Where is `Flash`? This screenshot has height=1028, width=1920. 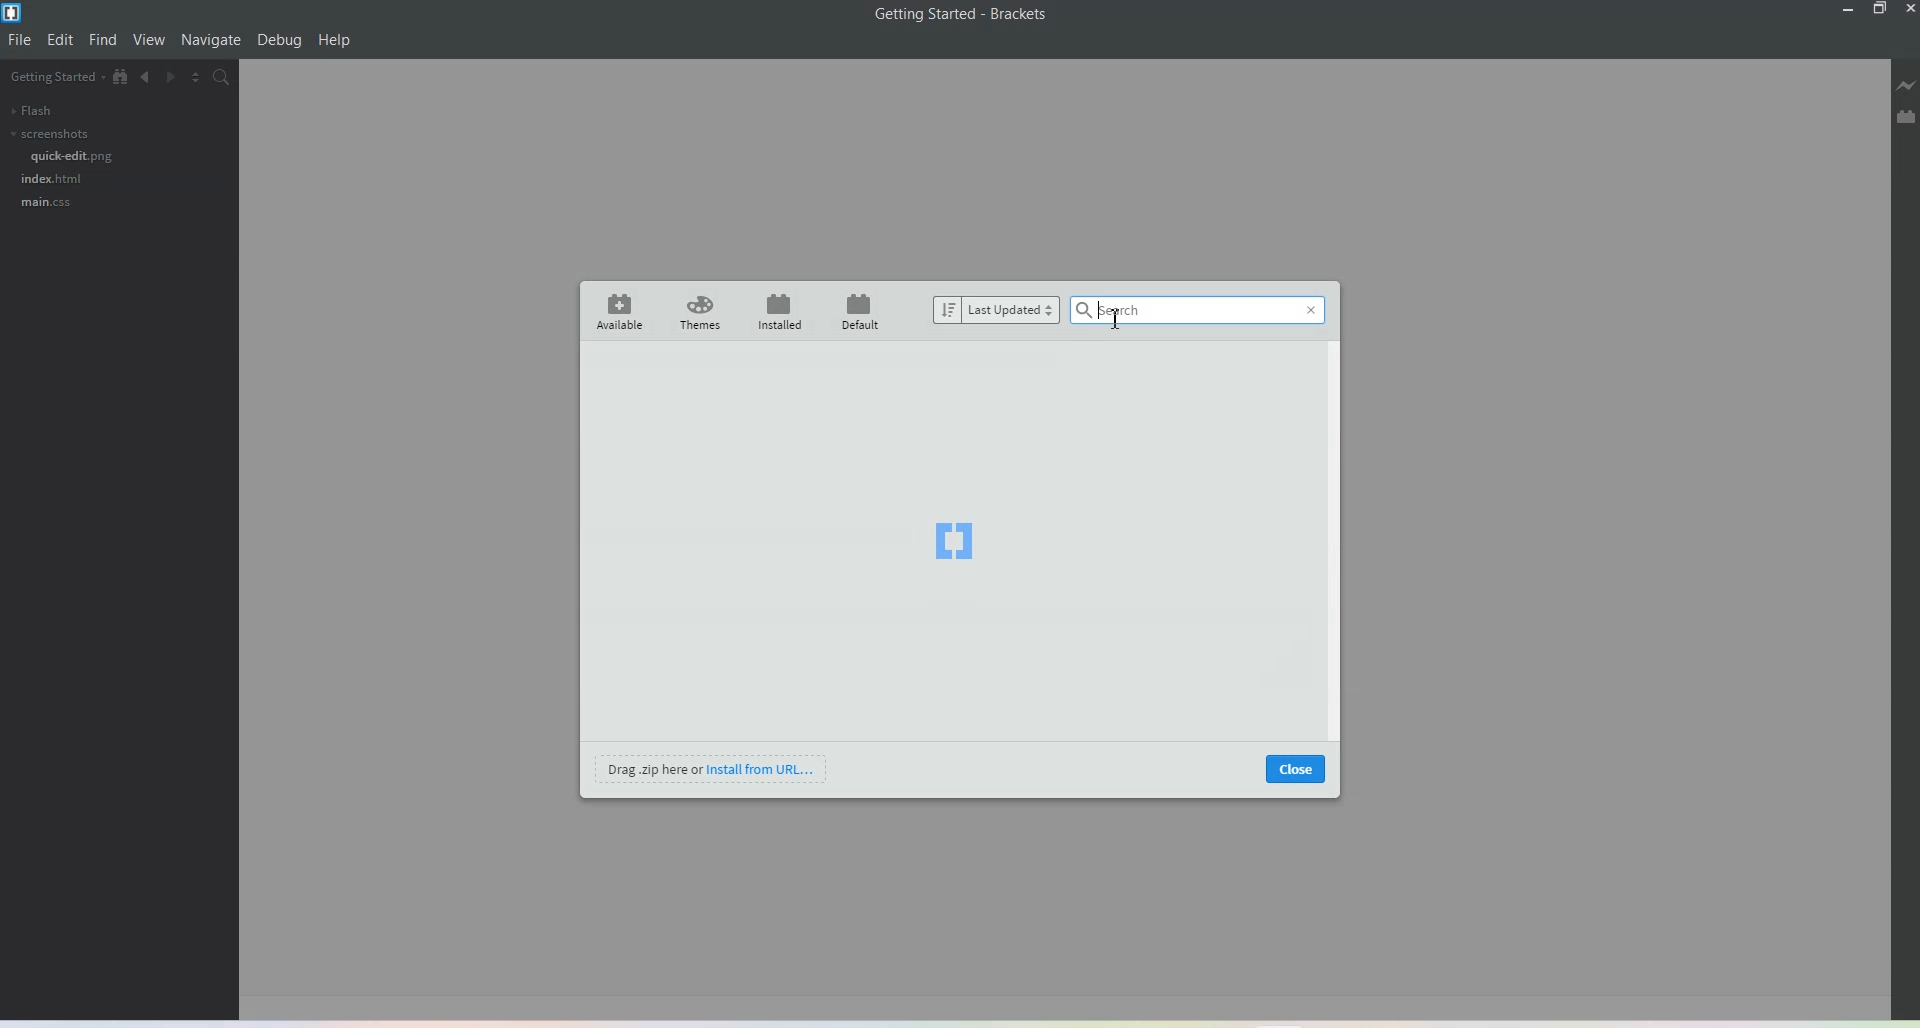
Flash is located at coordinates (30, 110).